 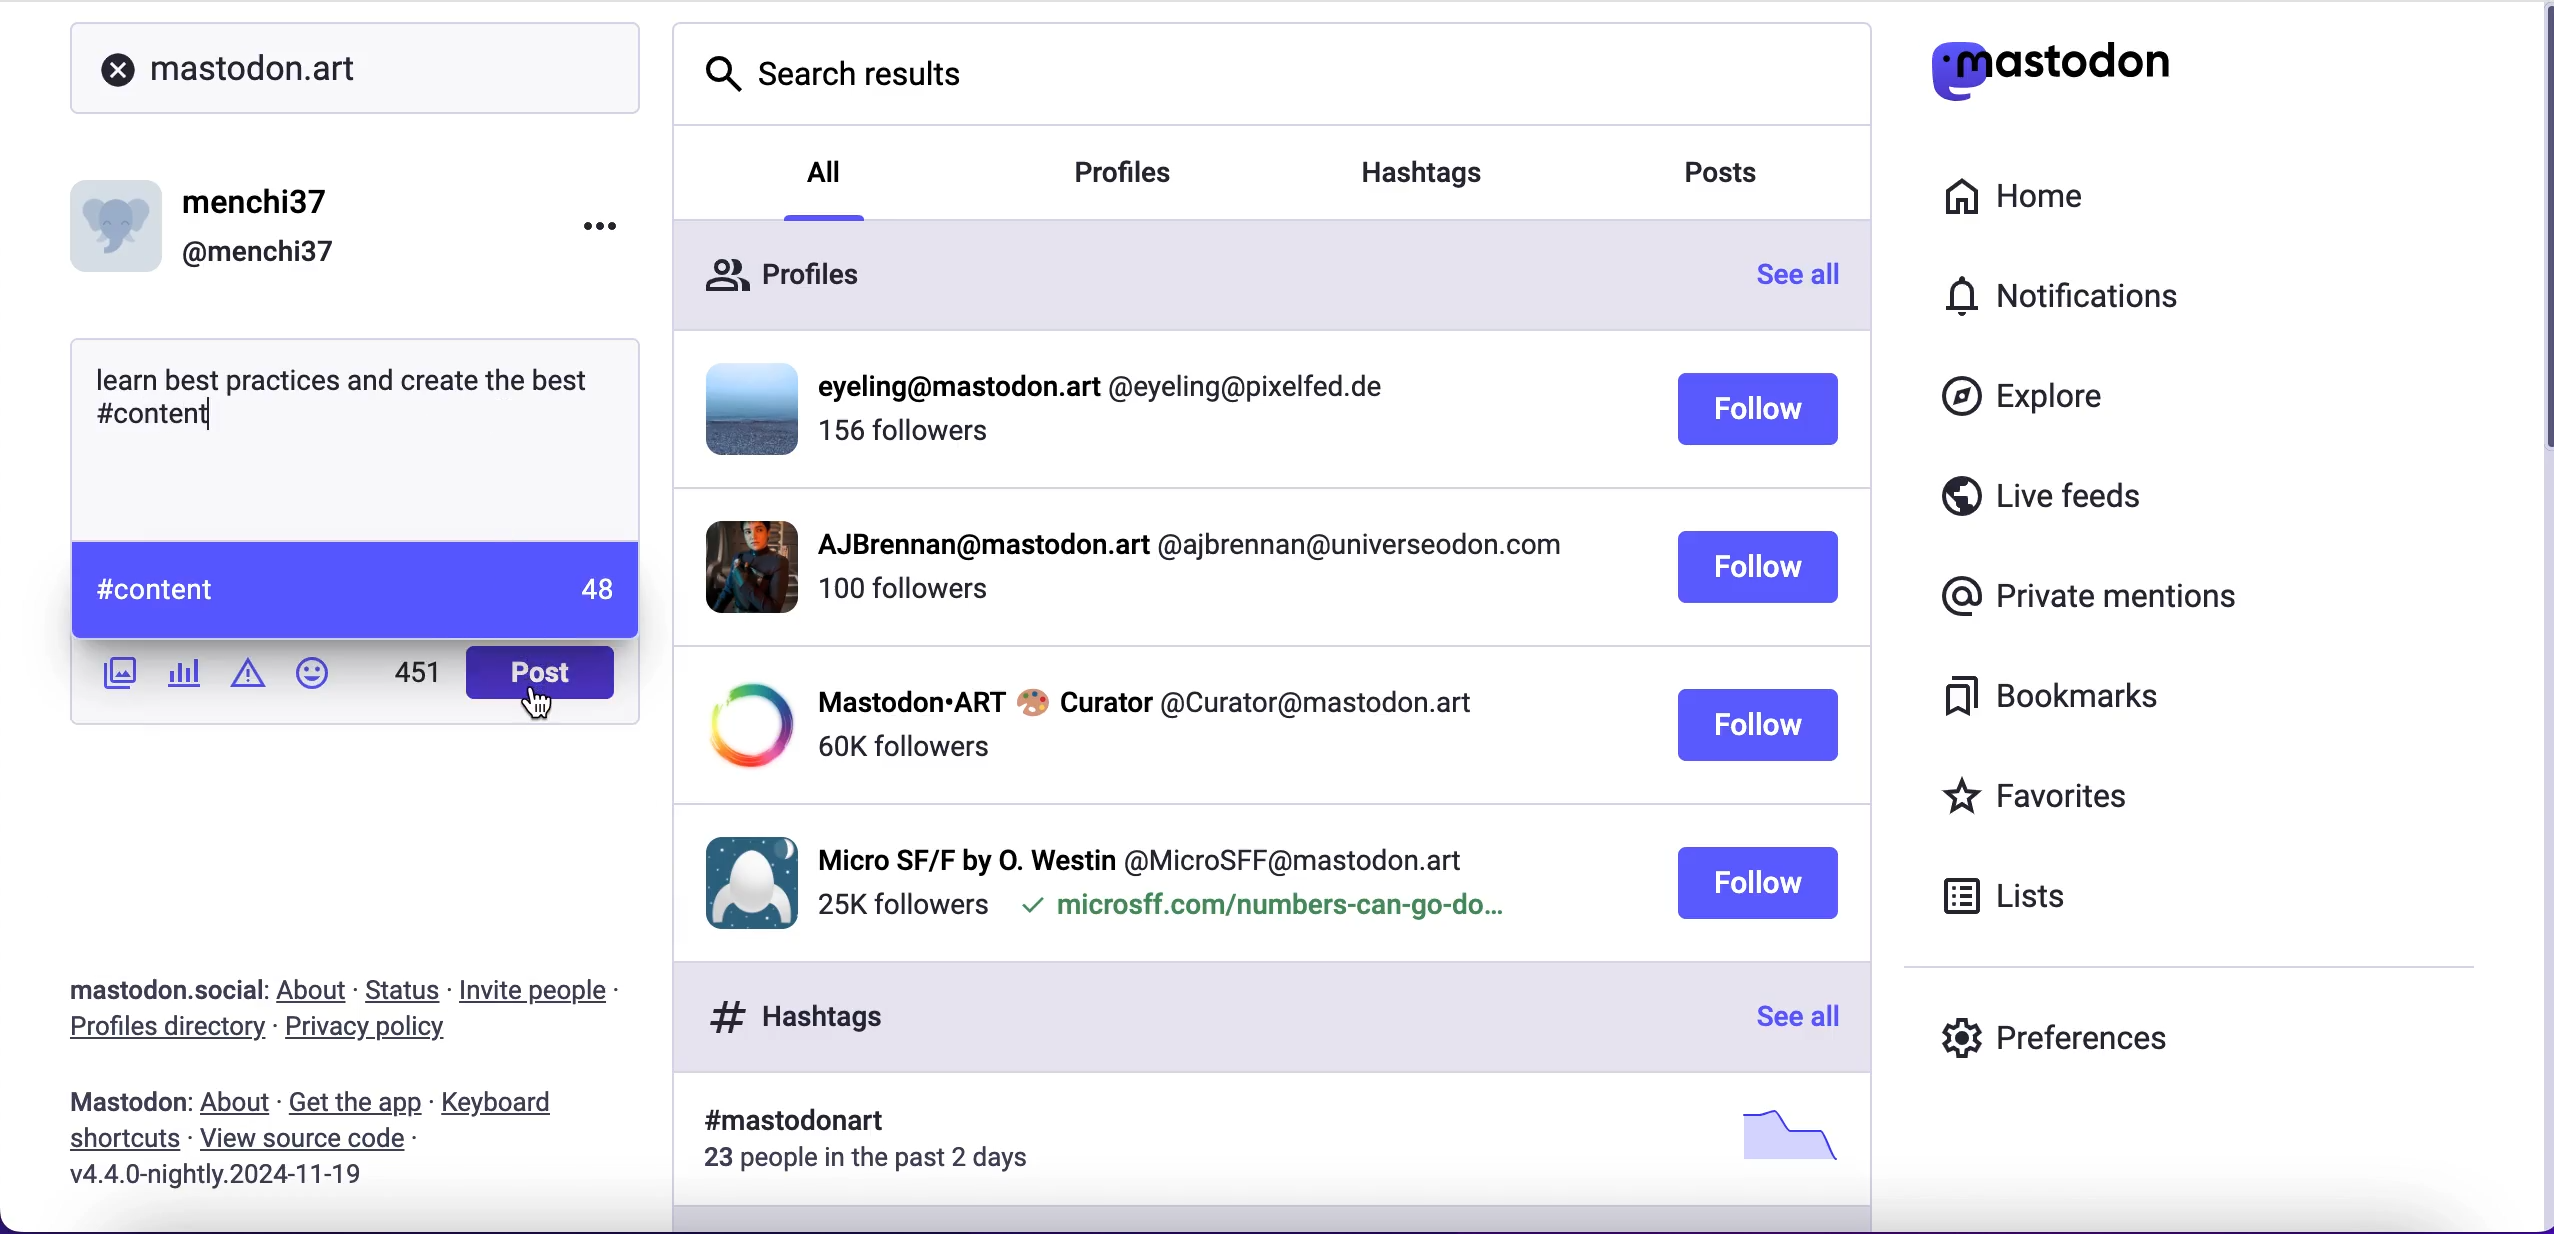 I want to click on hashtags, so click(x=787, y=1016).